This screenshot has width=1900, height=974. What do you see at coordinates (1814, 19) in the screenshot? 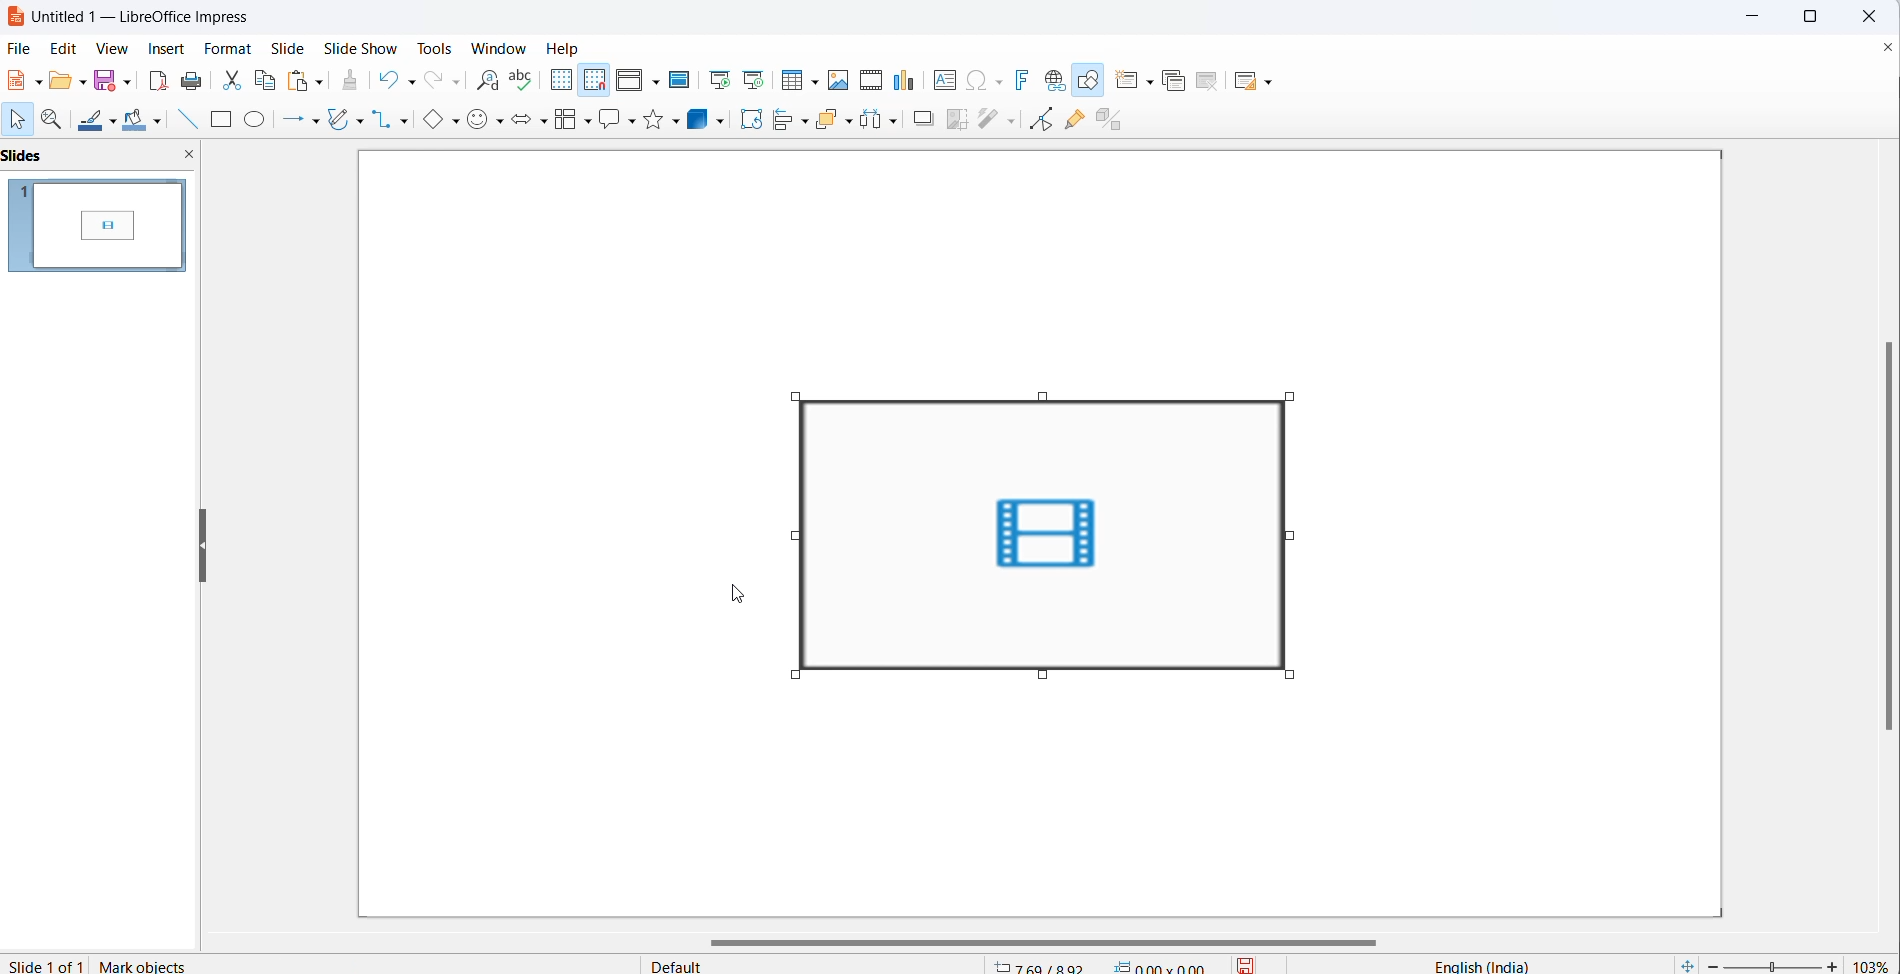
I see `maximize` at bounding box center [1814, 19].